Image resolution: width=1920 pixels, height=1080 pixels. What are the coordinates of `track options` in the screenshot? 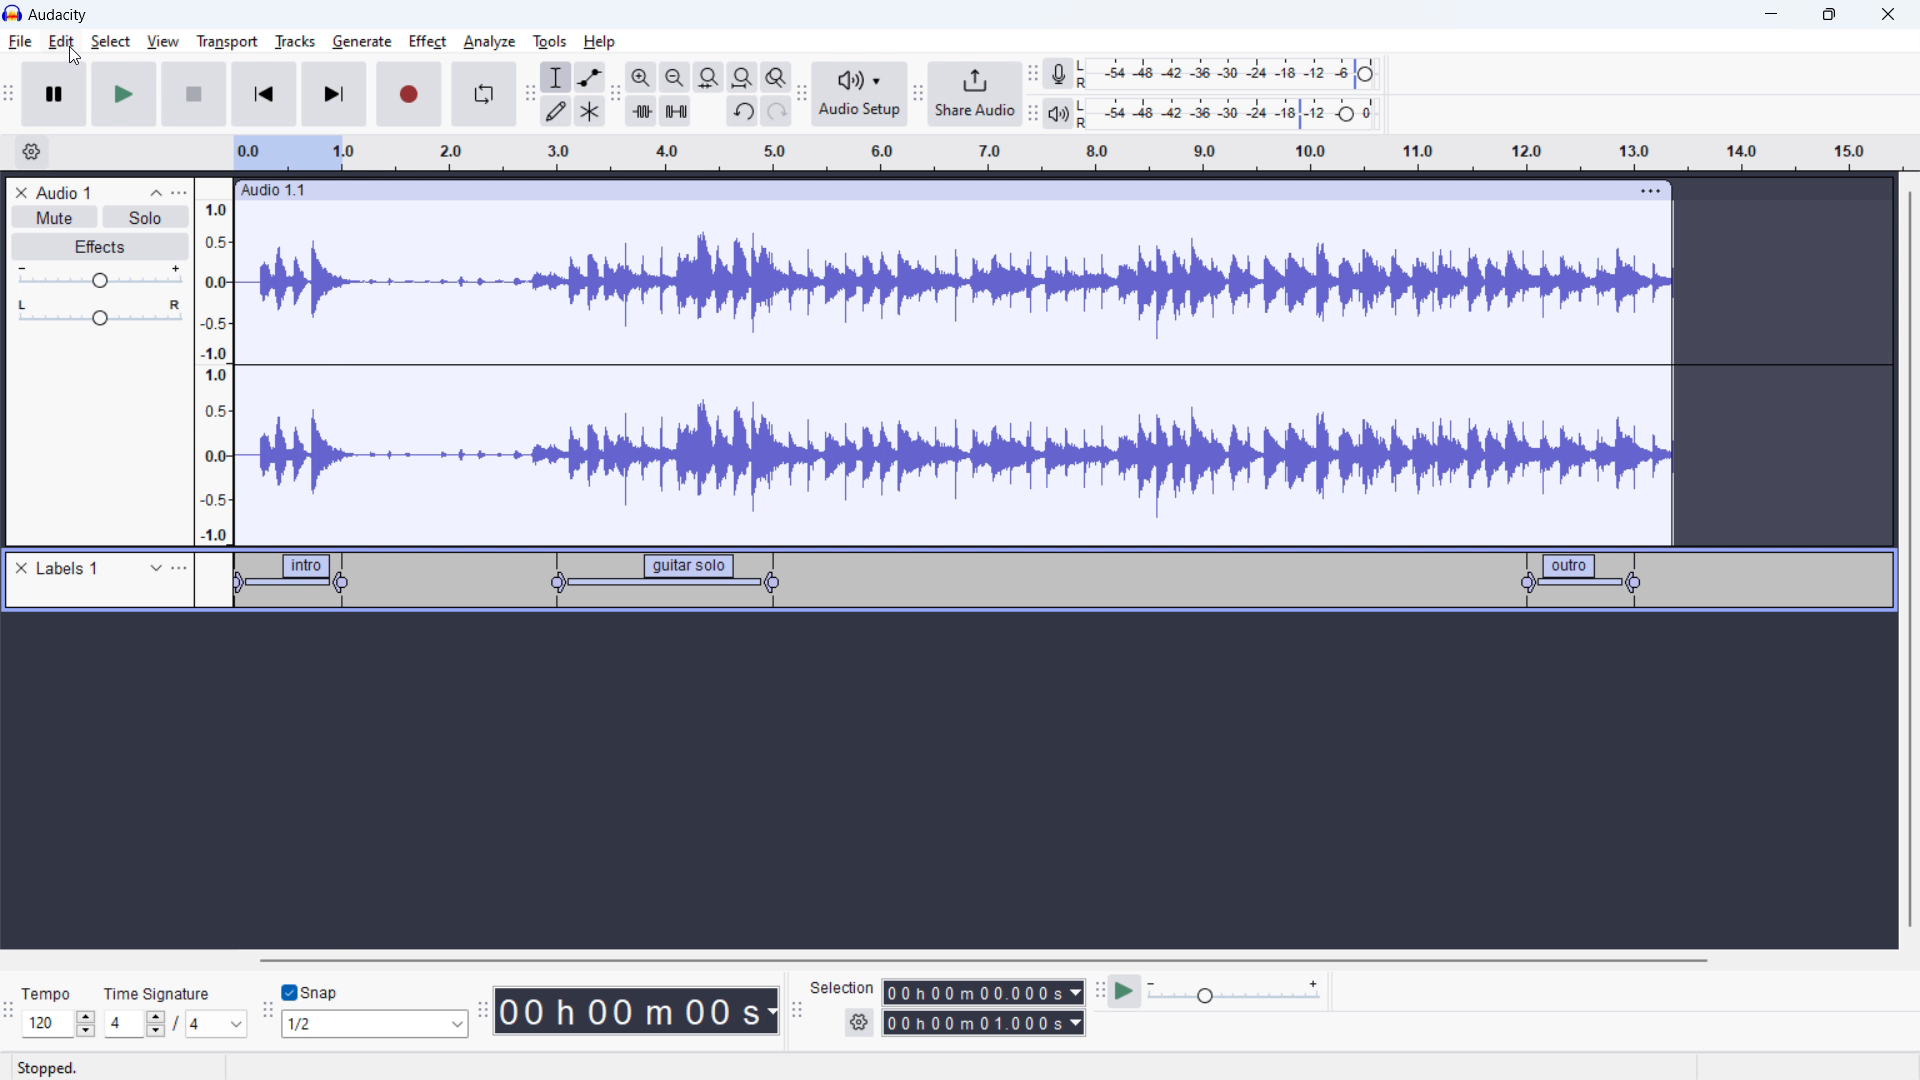 It's located at (1653, 189).